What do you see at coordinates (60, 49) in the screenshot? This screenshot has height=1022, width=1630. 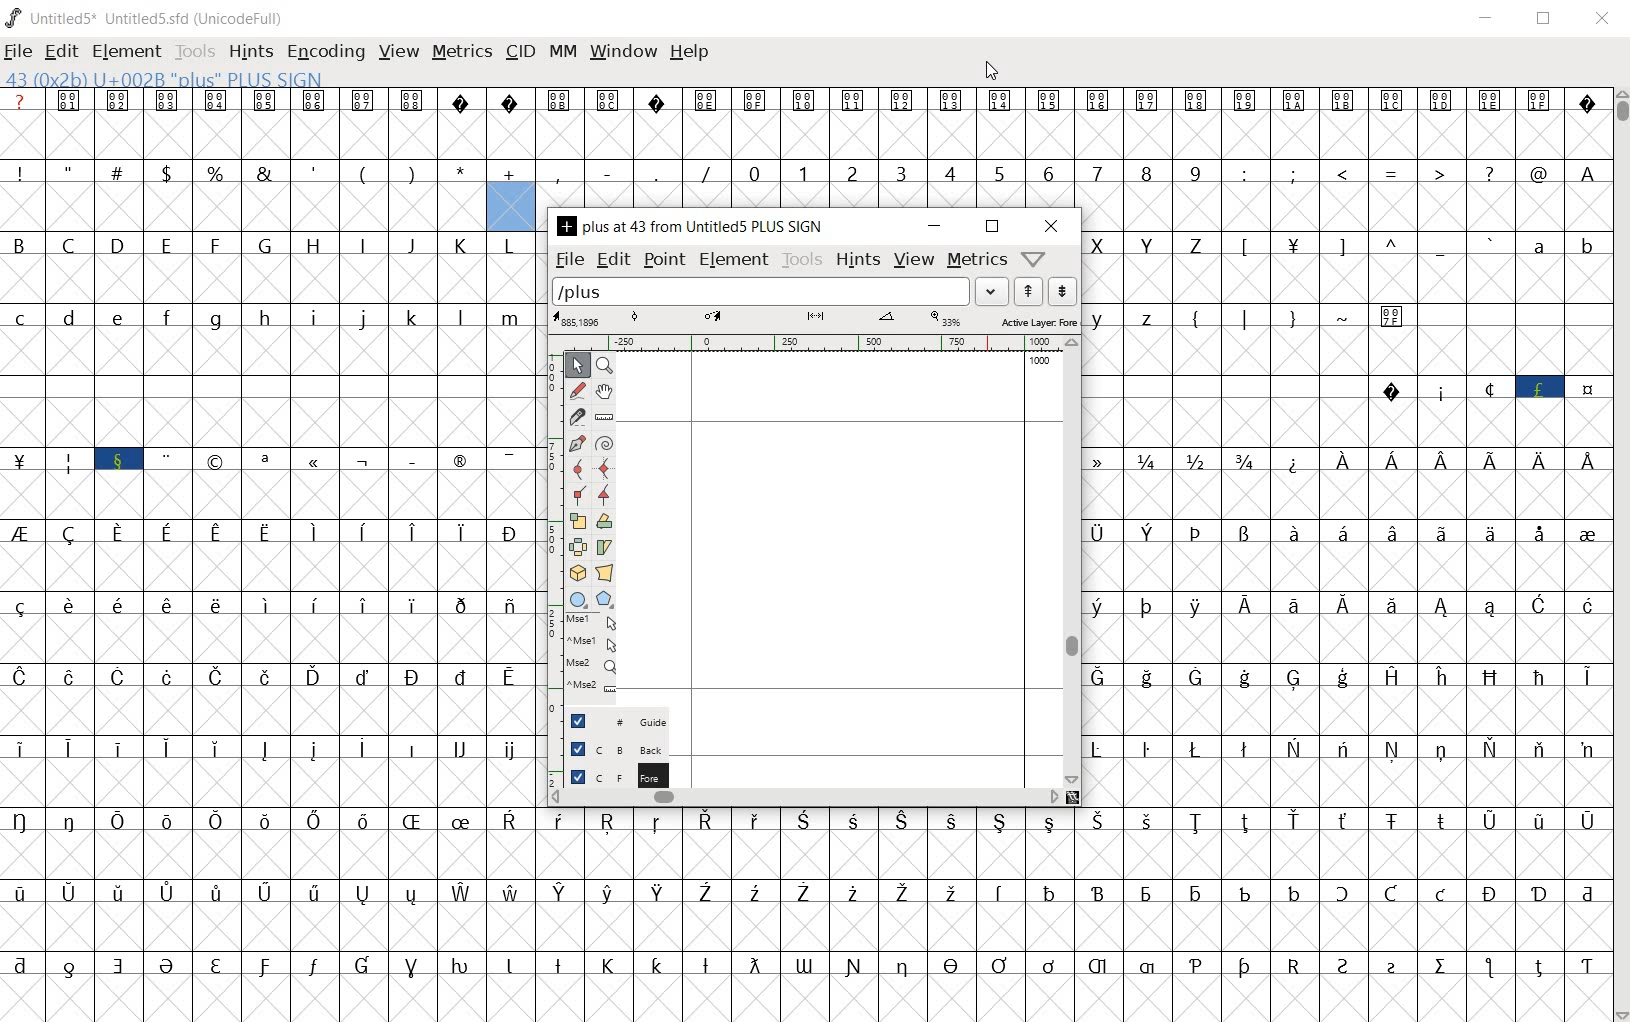 I see `edit` at bounding box center [60, 49].